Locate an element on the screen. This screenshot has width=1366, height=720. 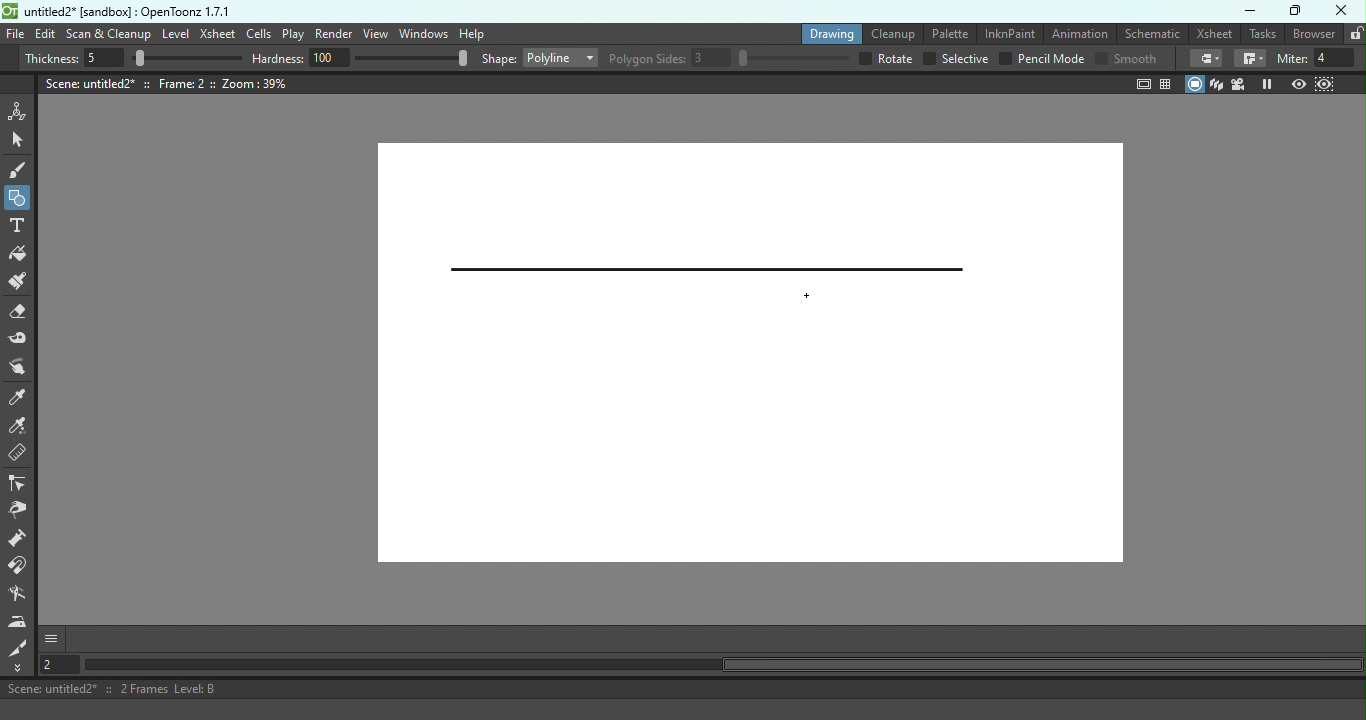
Xsheet is located at coordinates (218, 32).